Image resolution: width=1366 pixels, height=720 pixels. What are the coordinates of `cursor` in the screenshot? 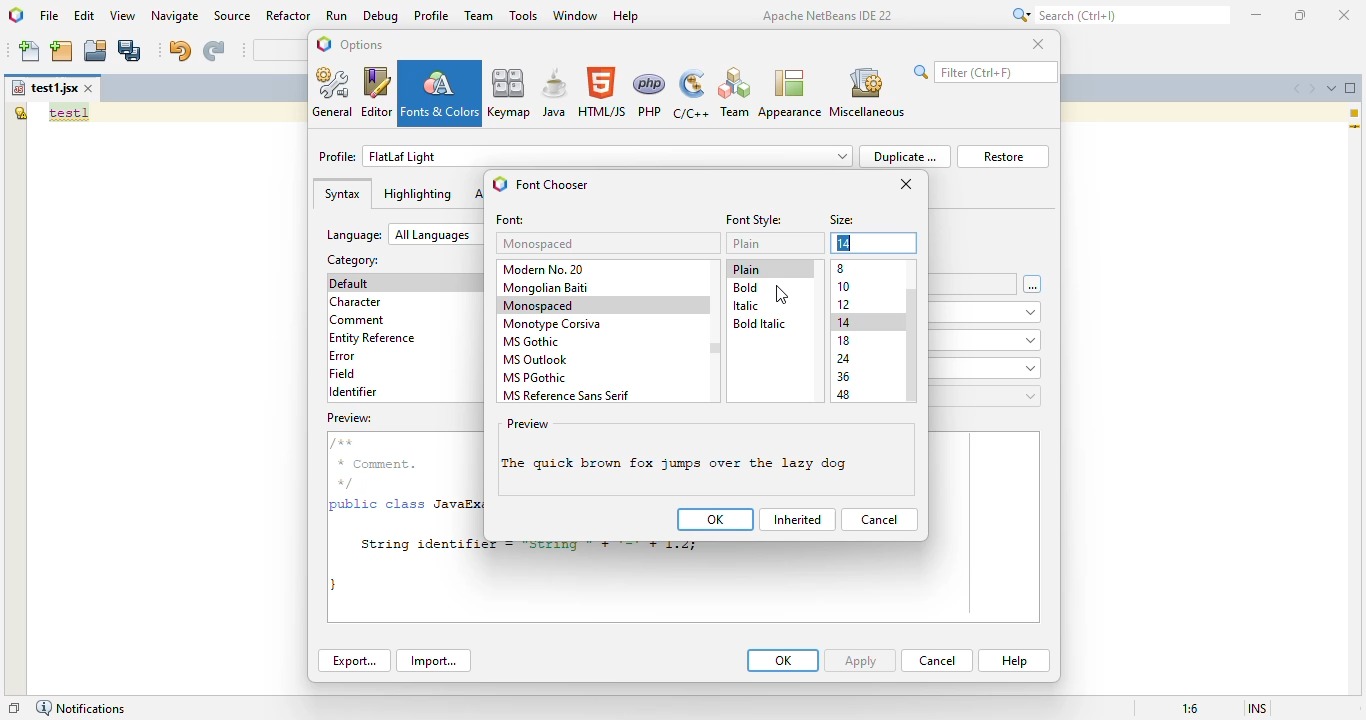 It's located at (782, 295).